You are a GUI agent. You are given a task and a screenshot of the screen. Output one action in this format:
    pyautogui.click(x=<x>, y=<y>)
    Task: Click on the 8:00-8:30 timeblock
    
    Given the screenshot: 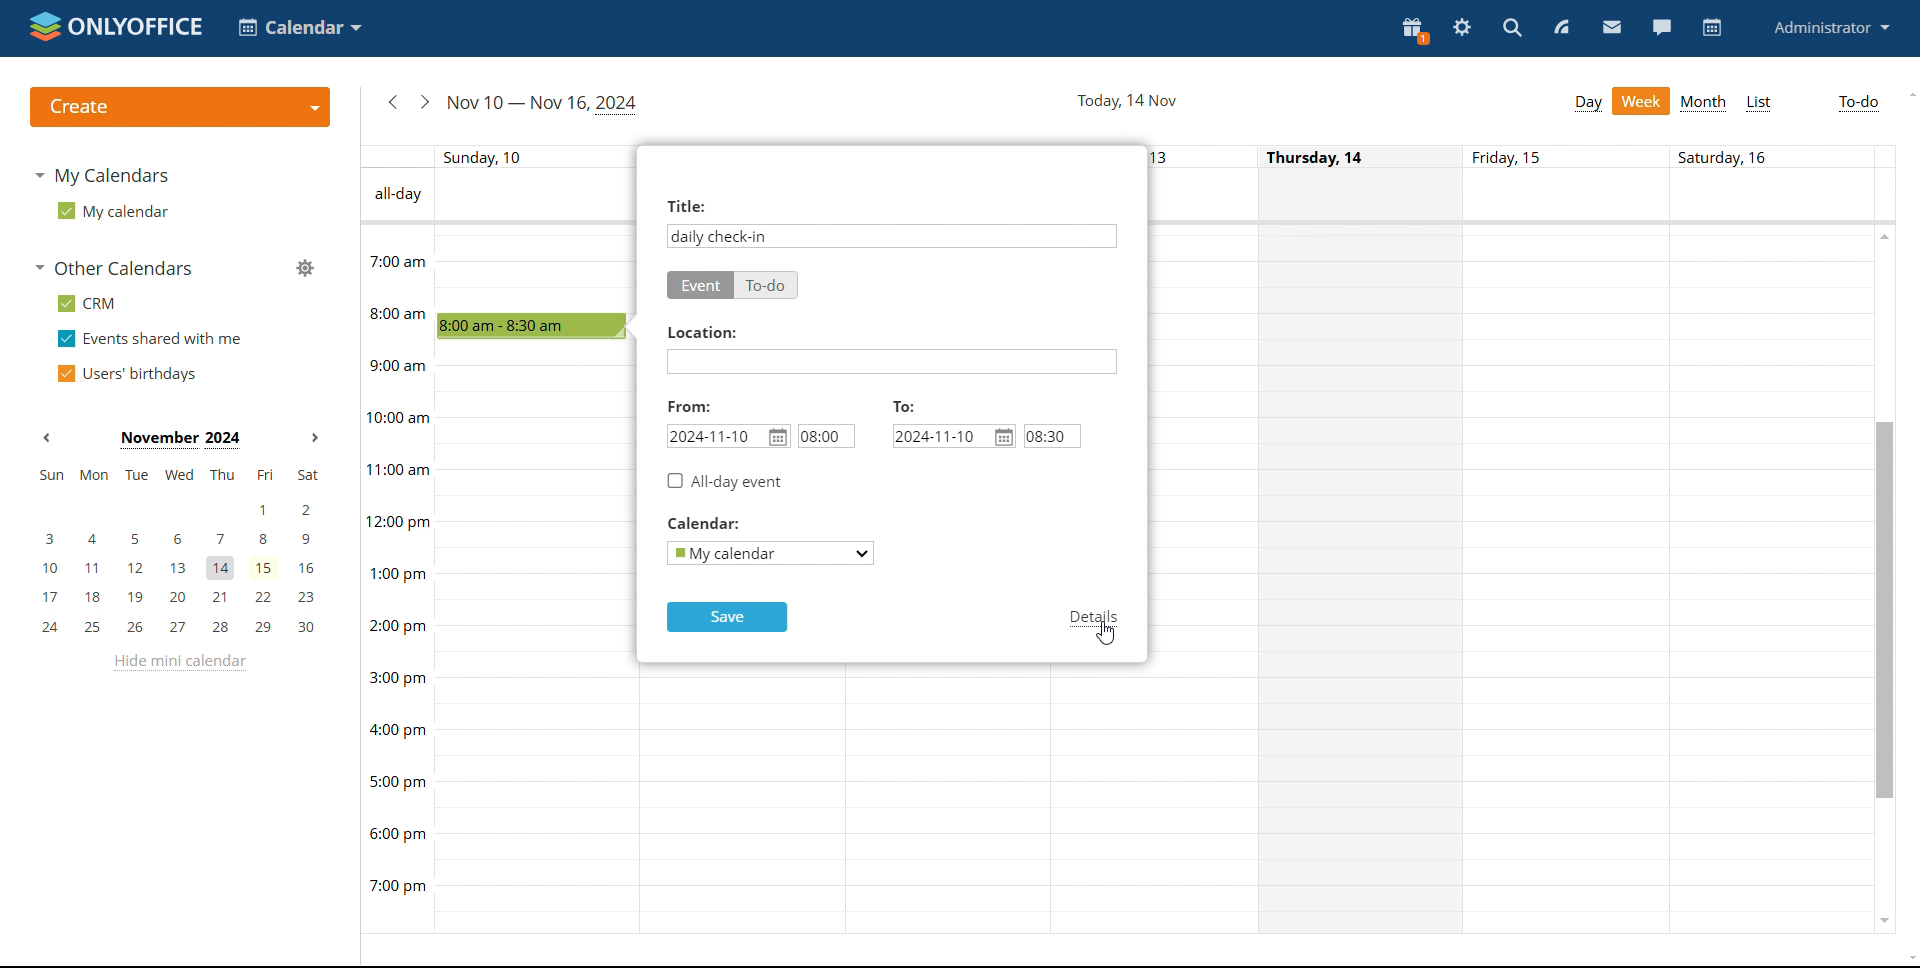 What is the action you would take?
    pyautogui.click(x=533, y=324)
    